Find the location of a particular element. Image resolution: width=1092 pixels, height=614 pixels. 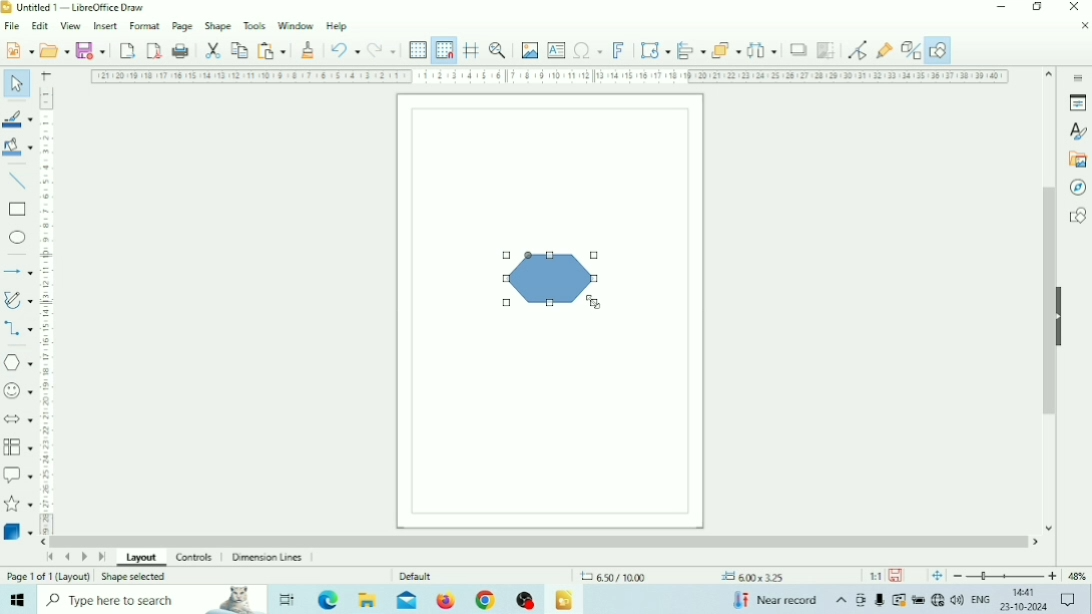

Basic Shapes is located at coordinates (18, 363).